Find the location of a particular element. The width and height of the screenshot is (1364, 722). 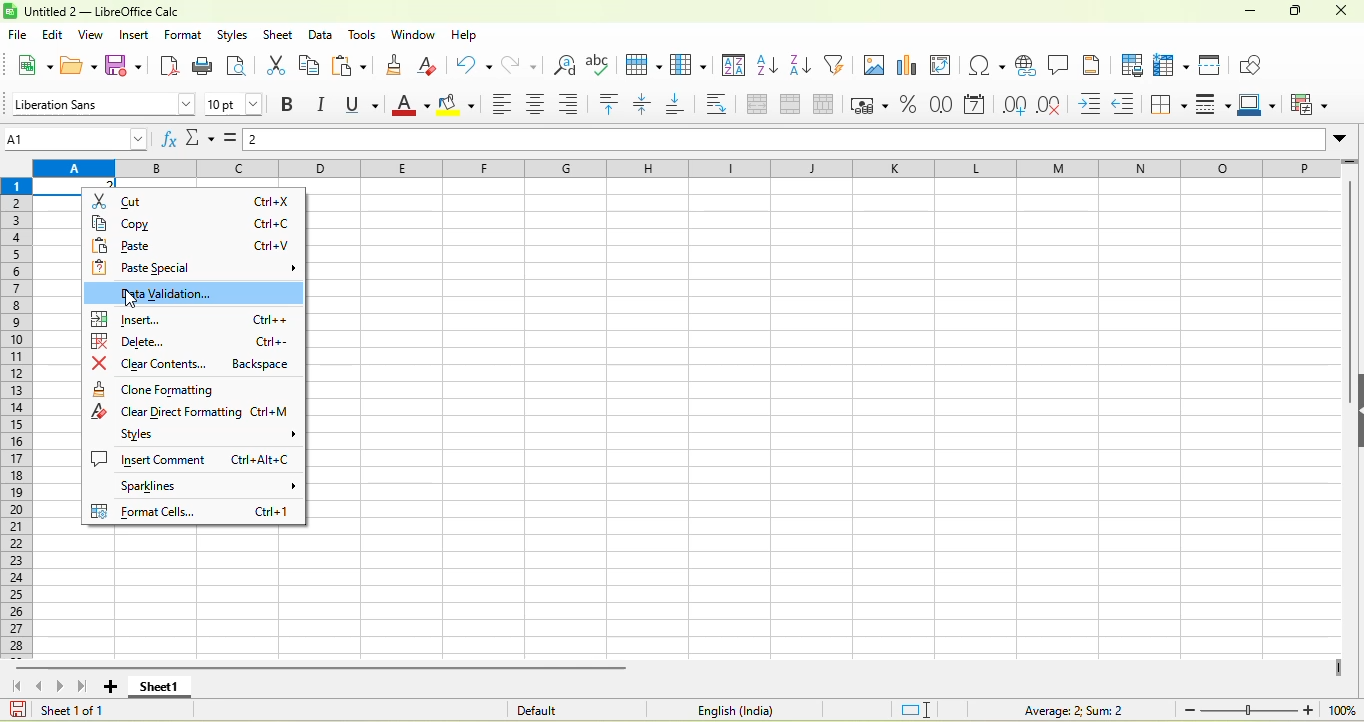

copy is located at coordinates (313, 65).